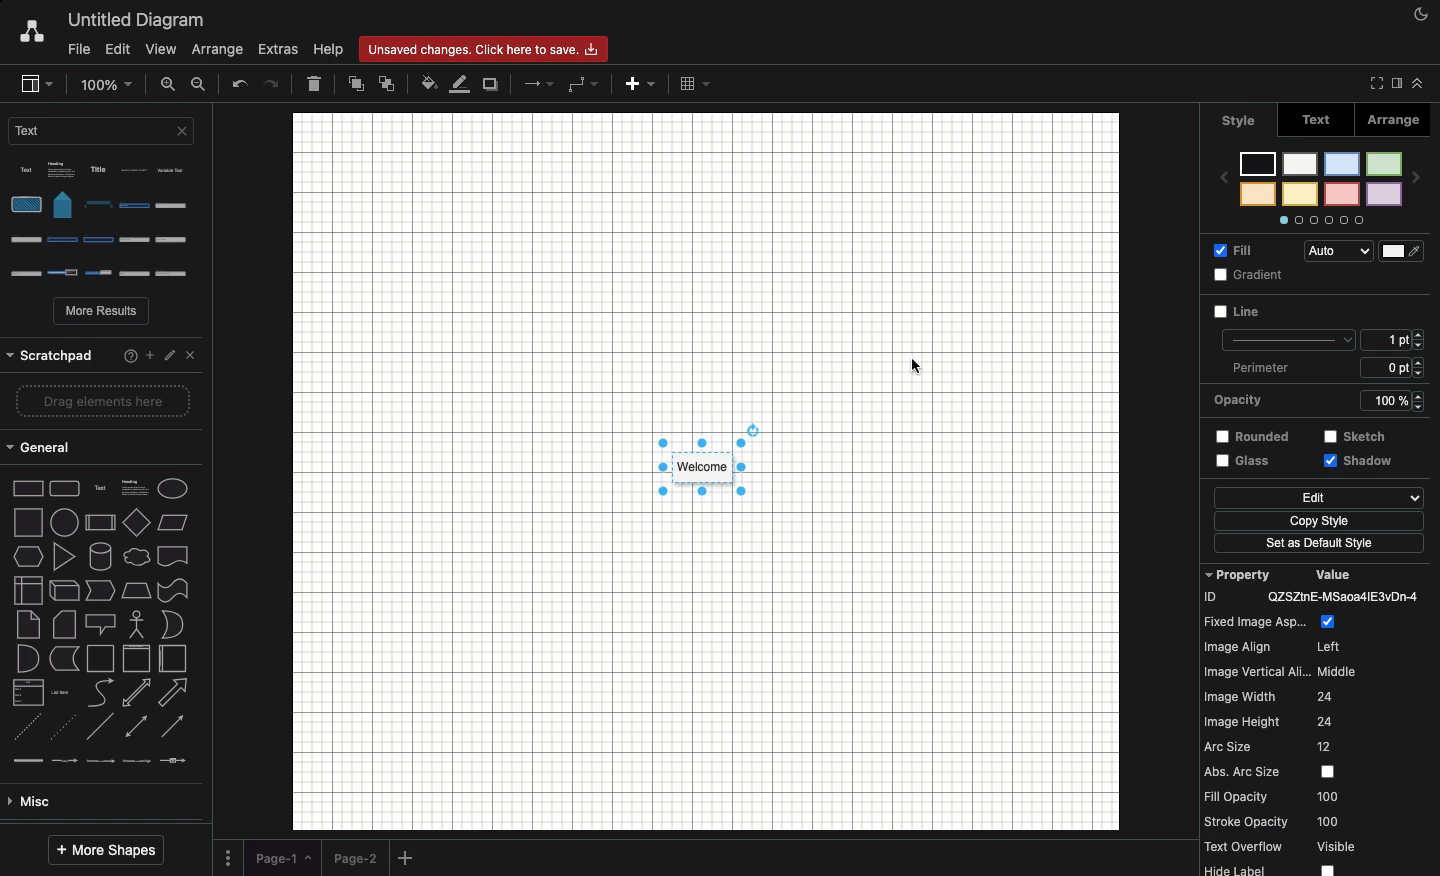 The height and width of the screenshot is (876, 1440). Describe the element at coordinates (100, 350) in the screenshot. I see `` at that location.